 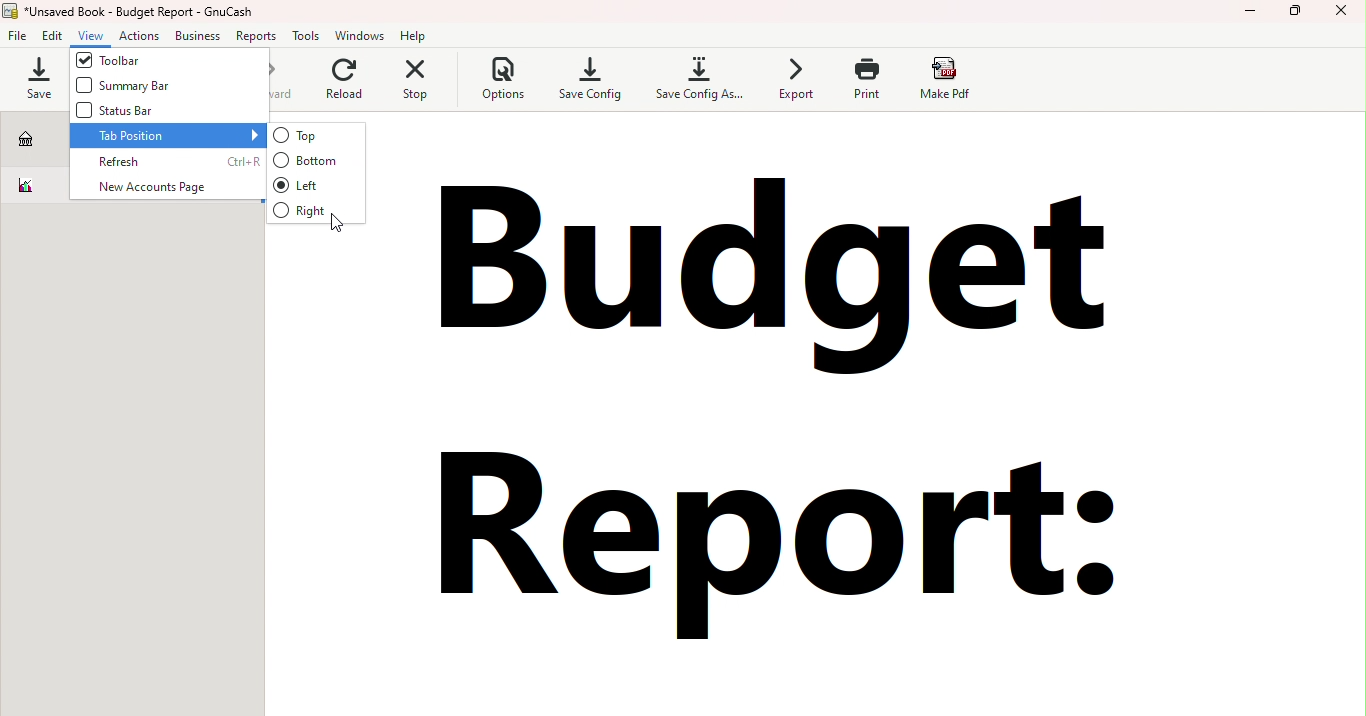 What do you see at coordinates (1293, 12) in the screenshot?
I see `Maximize` at bounding box center [1293, 12].